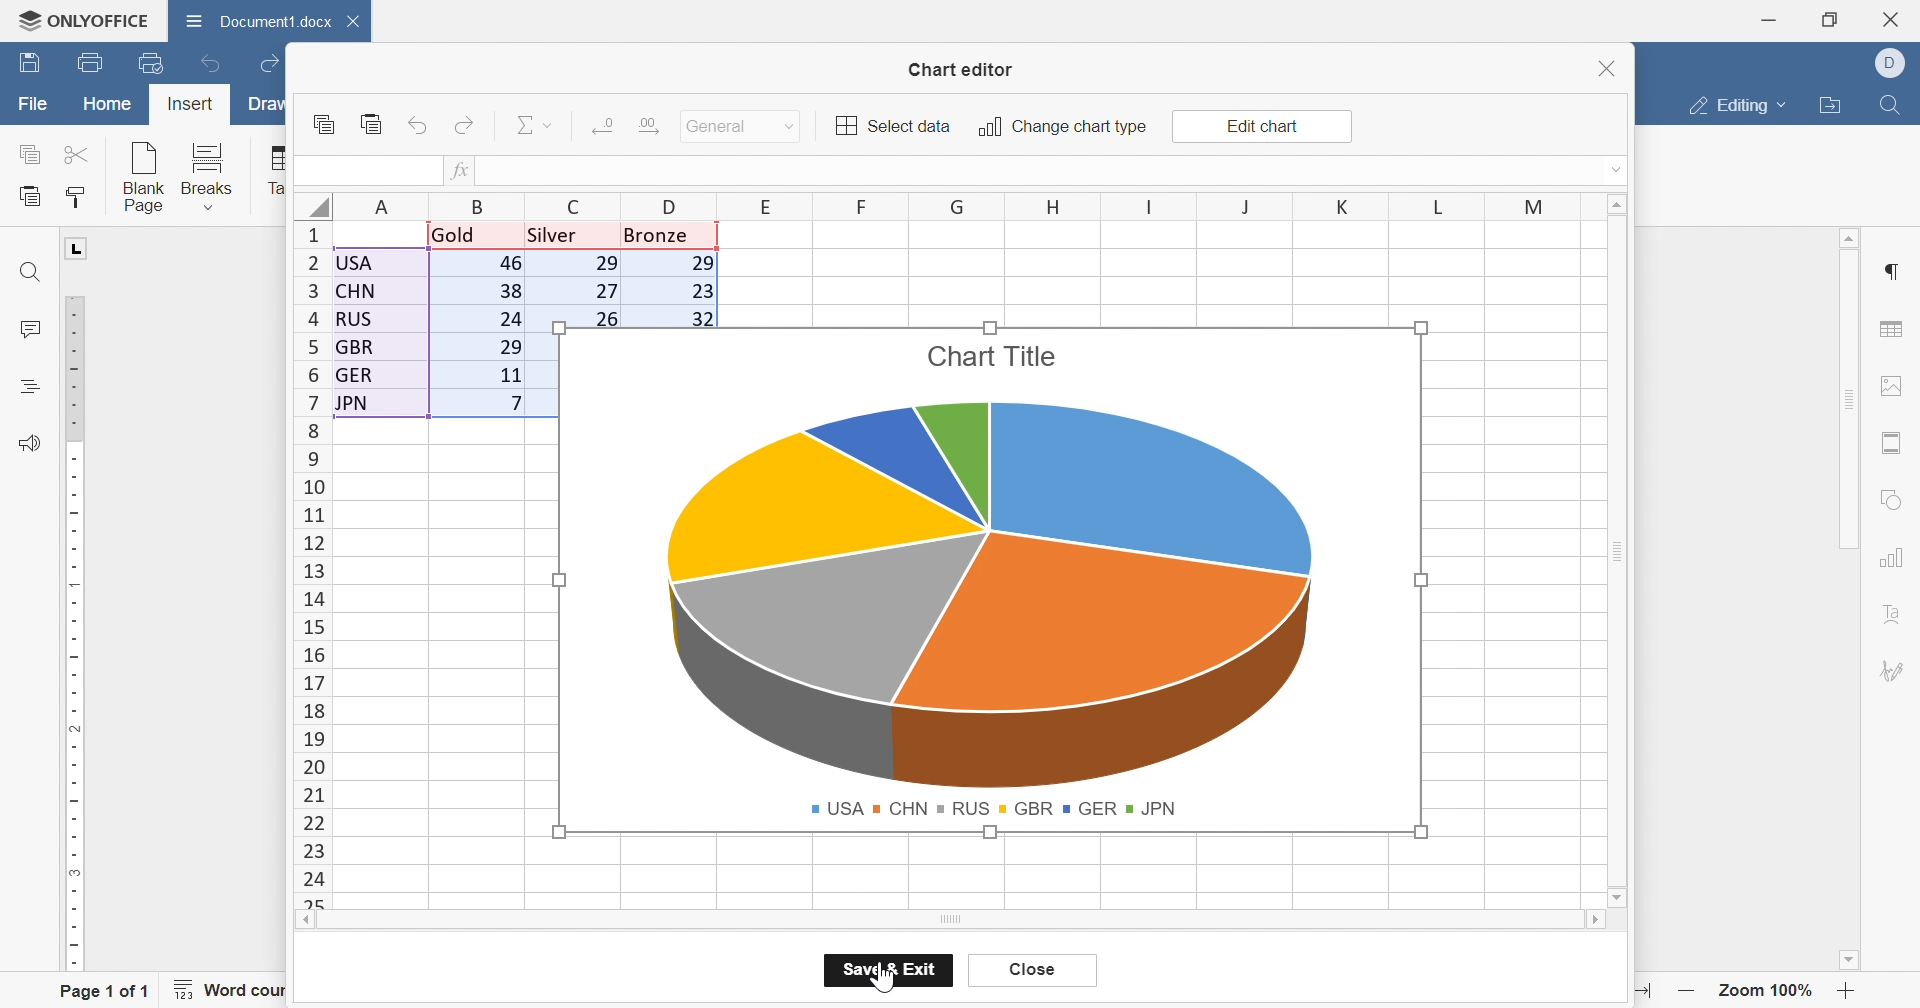 The width and height of the screenshot is (1920, 1008). I want to click on 24, so click(509, 321).